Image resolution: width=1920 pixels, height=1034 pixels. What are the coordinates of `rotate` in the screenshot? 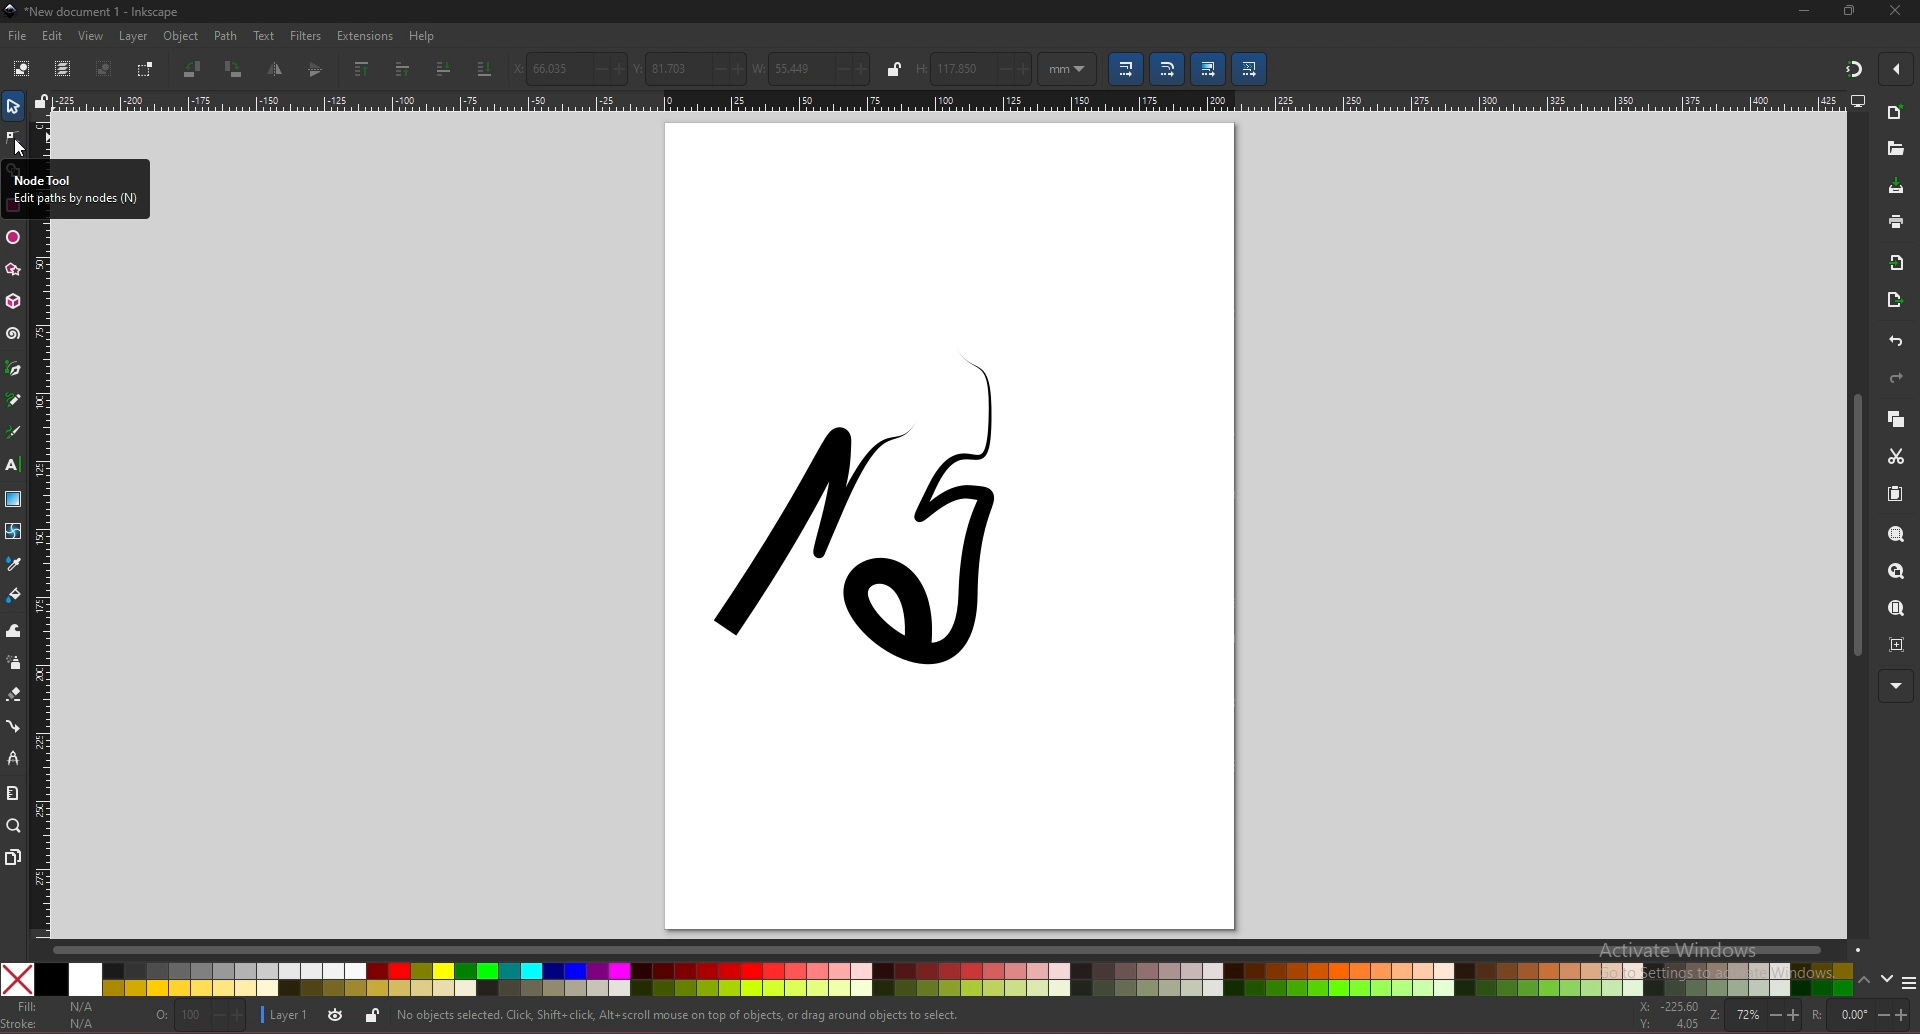 It's located at (1861, 1014).